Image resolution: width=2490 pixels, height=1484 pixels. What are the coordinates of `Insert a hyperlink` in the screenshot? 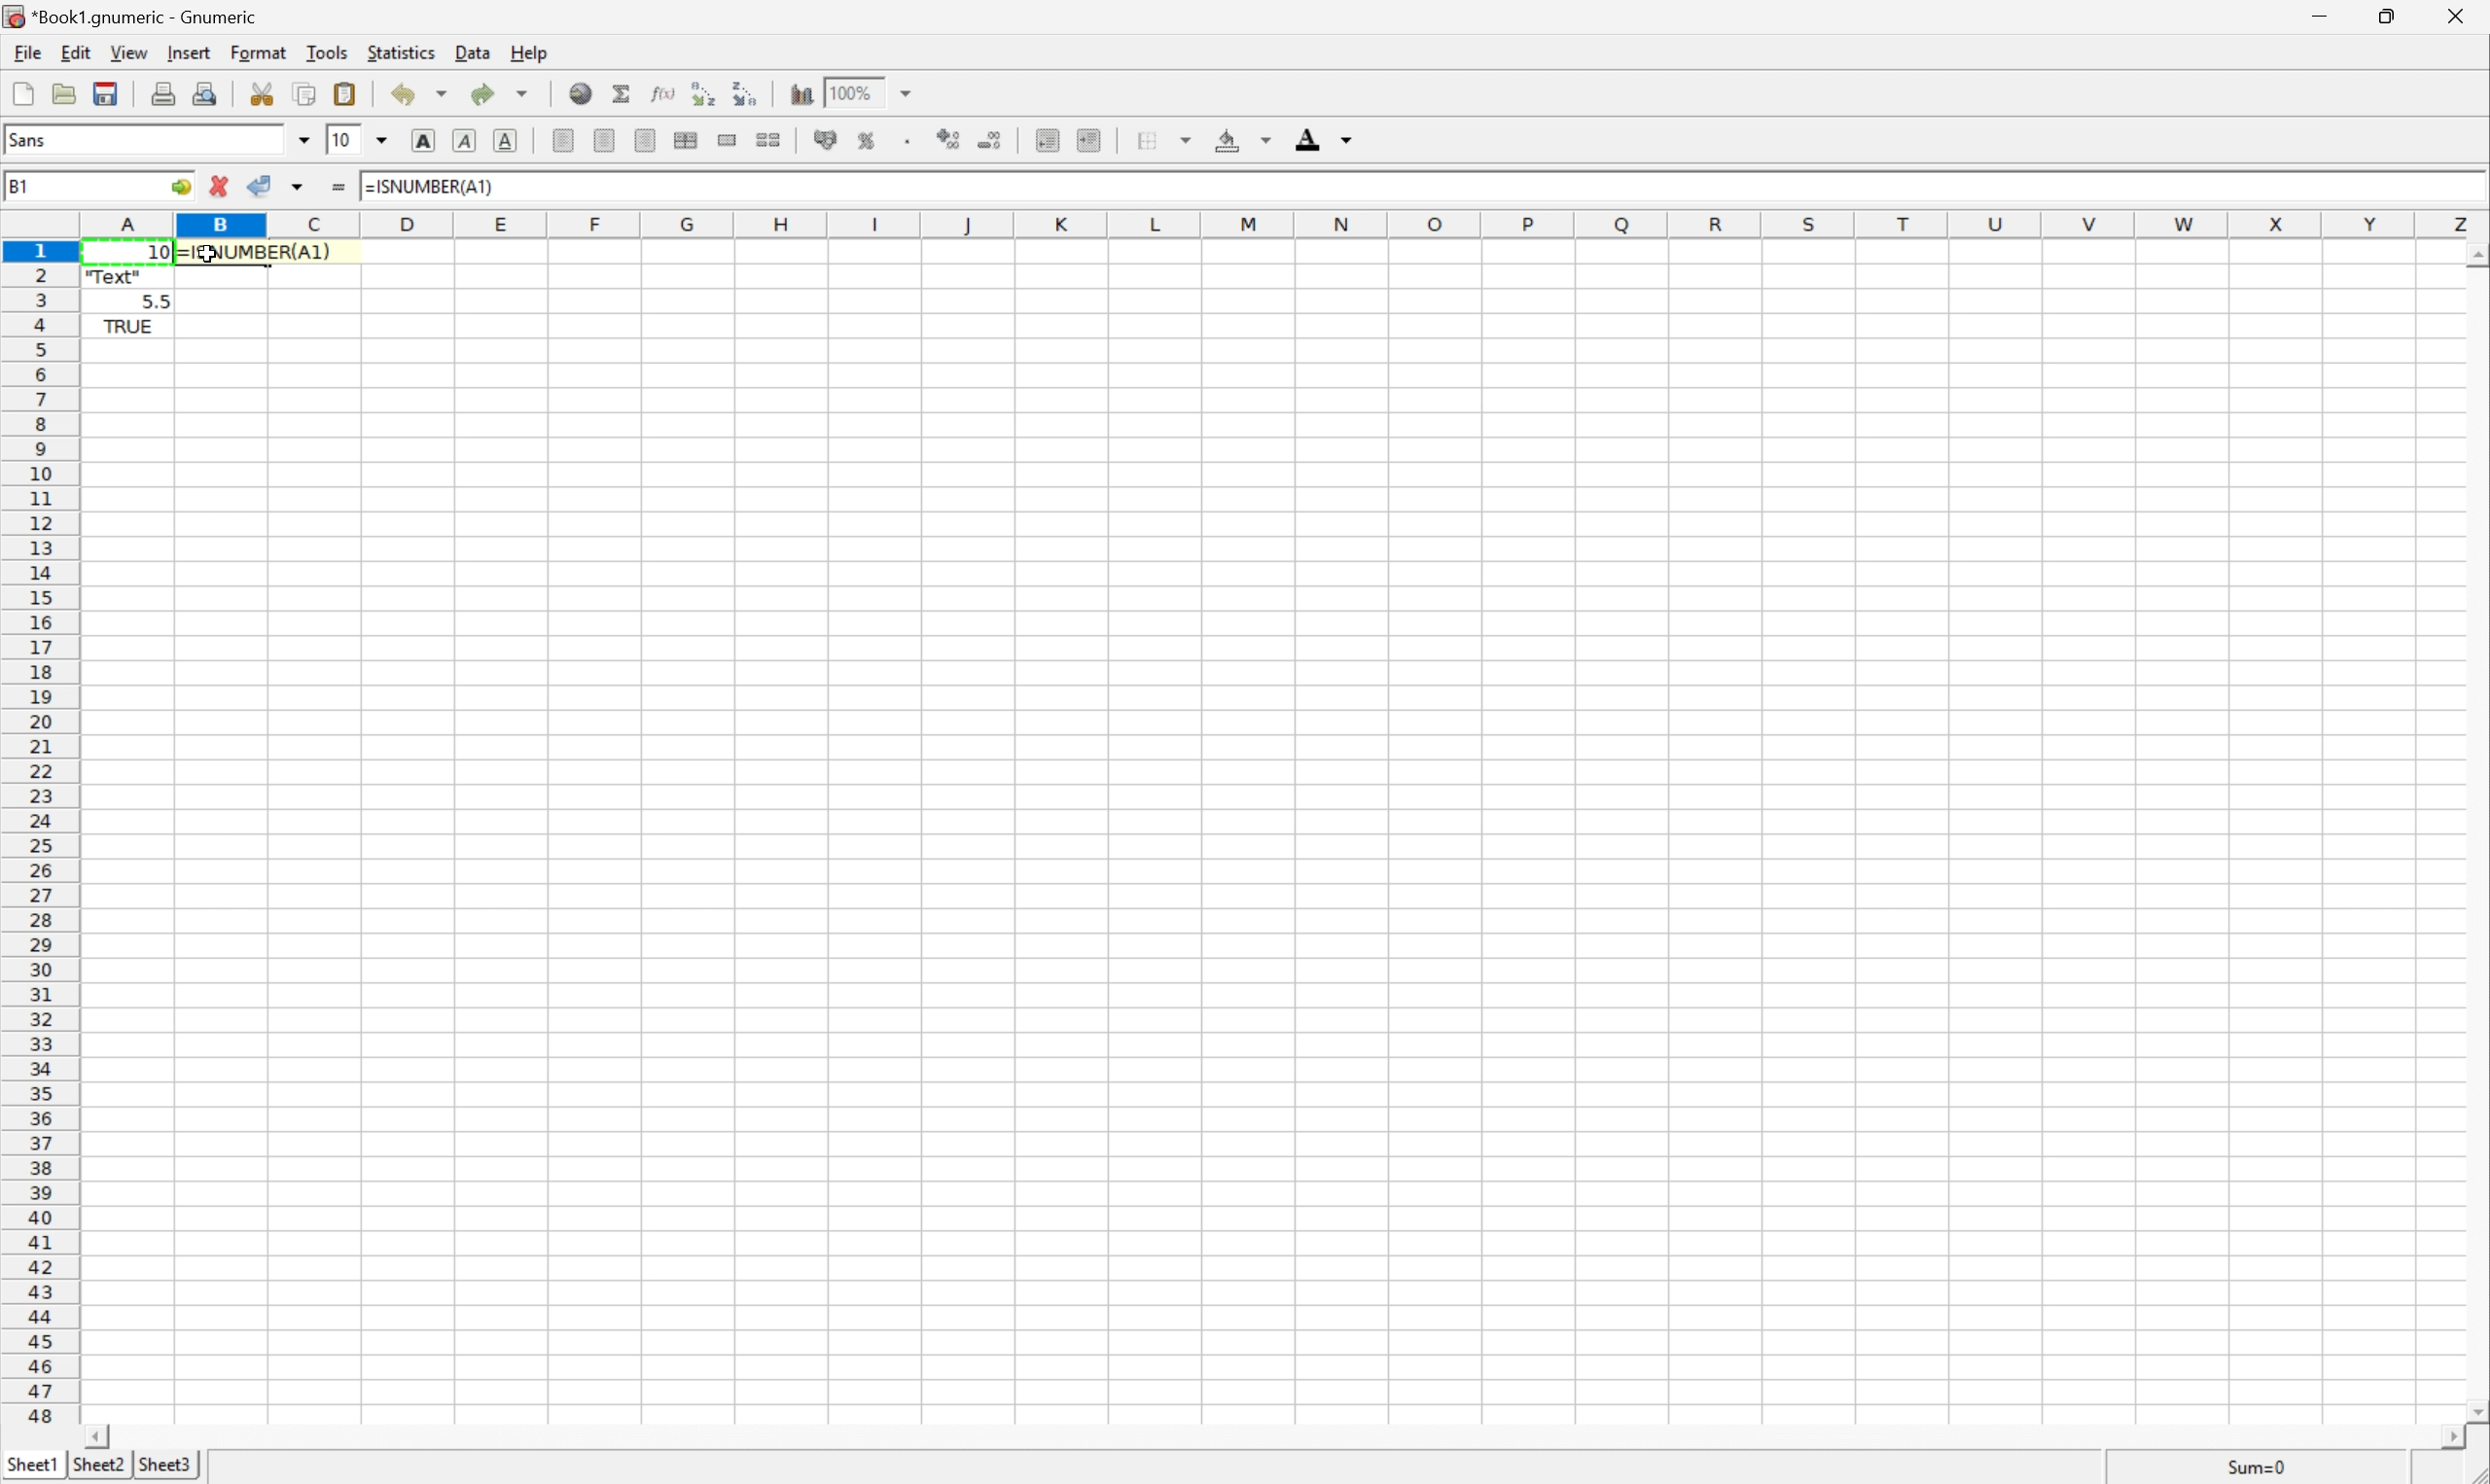 It's located at (578, 93).